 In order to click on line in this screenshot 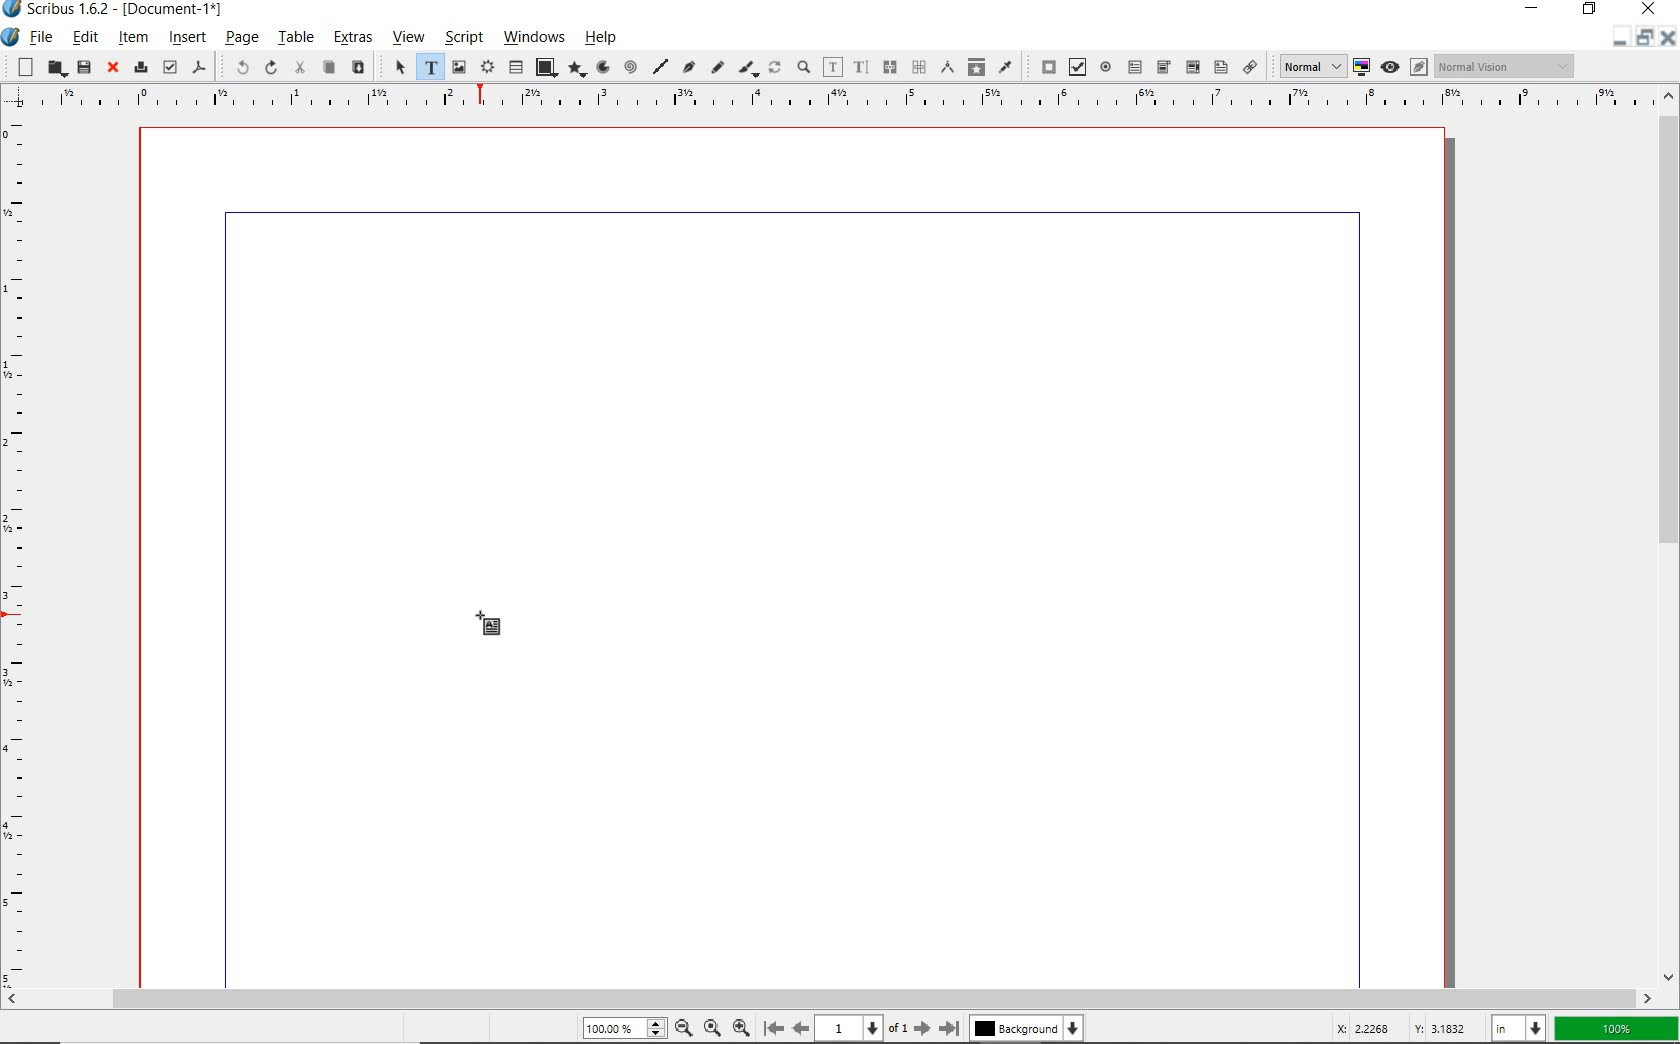, I will do `click(659, 66)`.